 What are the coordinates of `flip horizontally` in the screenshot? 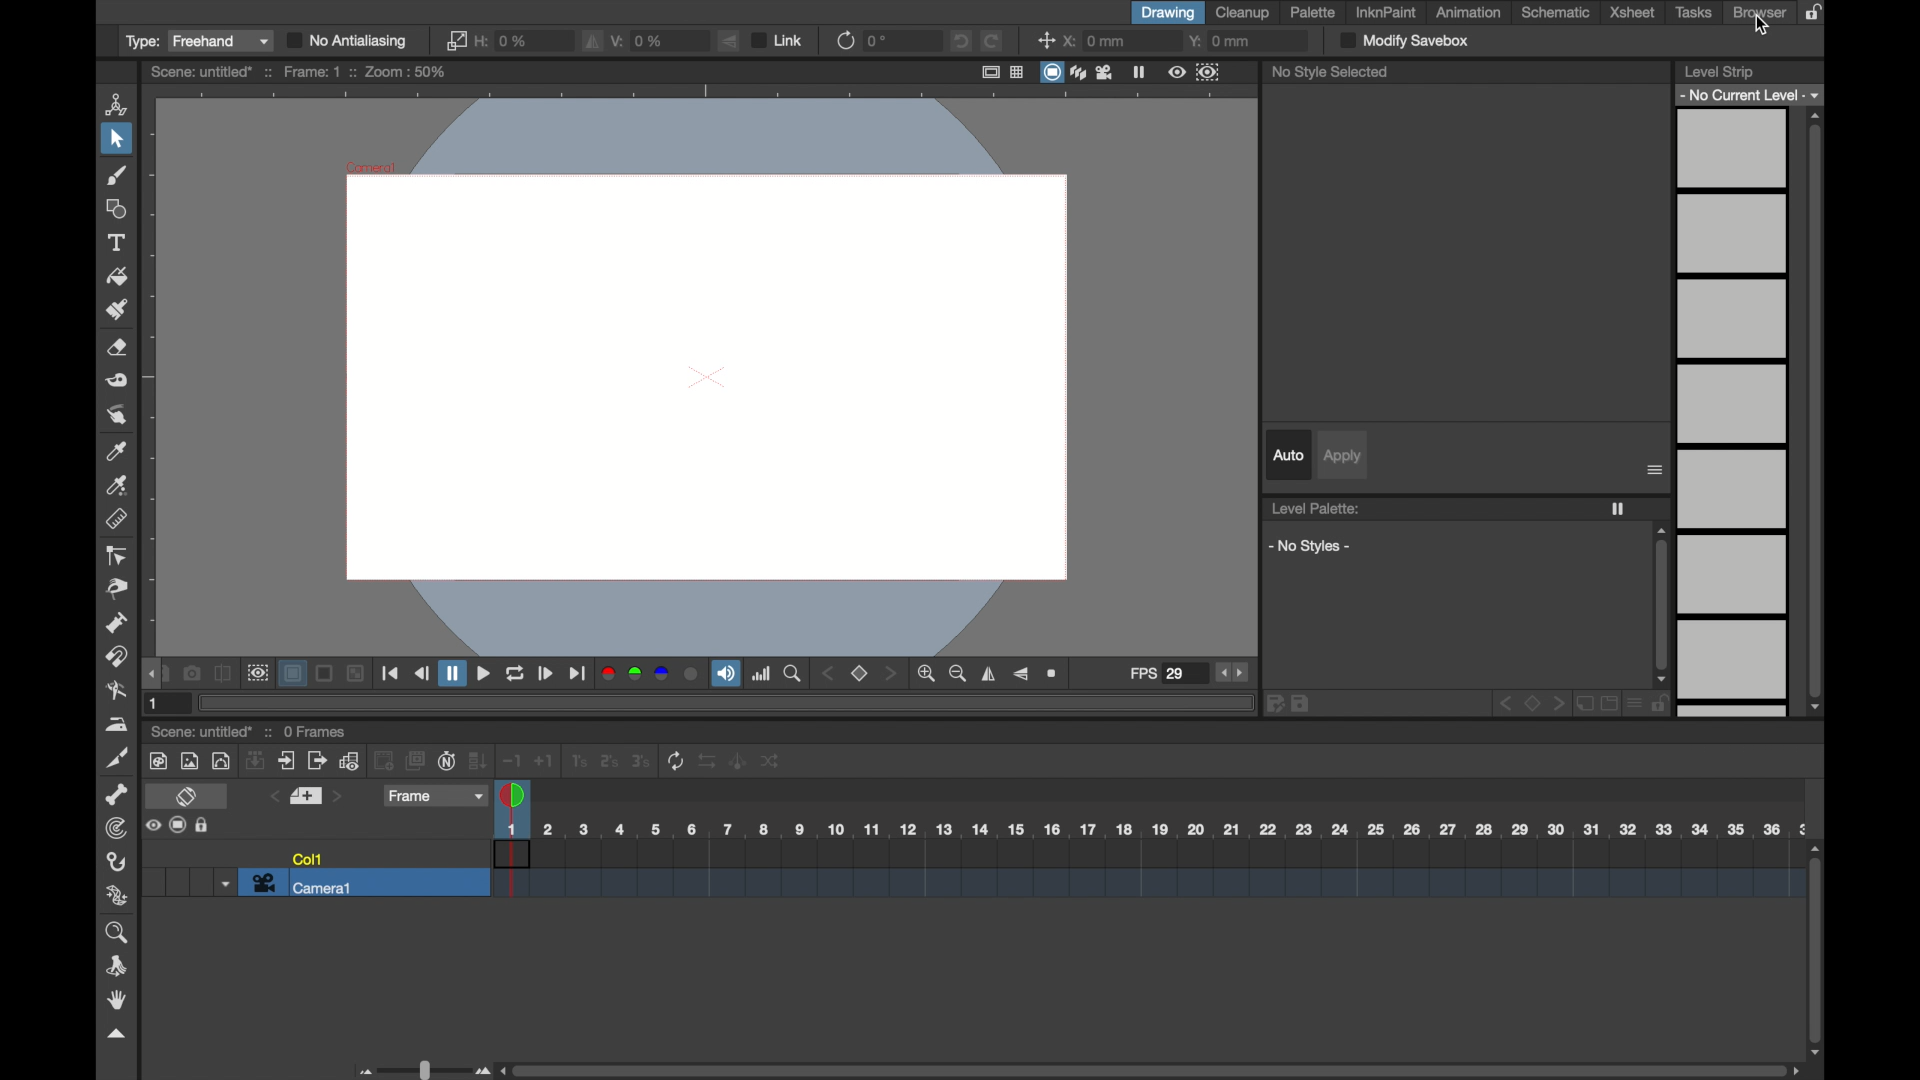 It's located at (989, 674).